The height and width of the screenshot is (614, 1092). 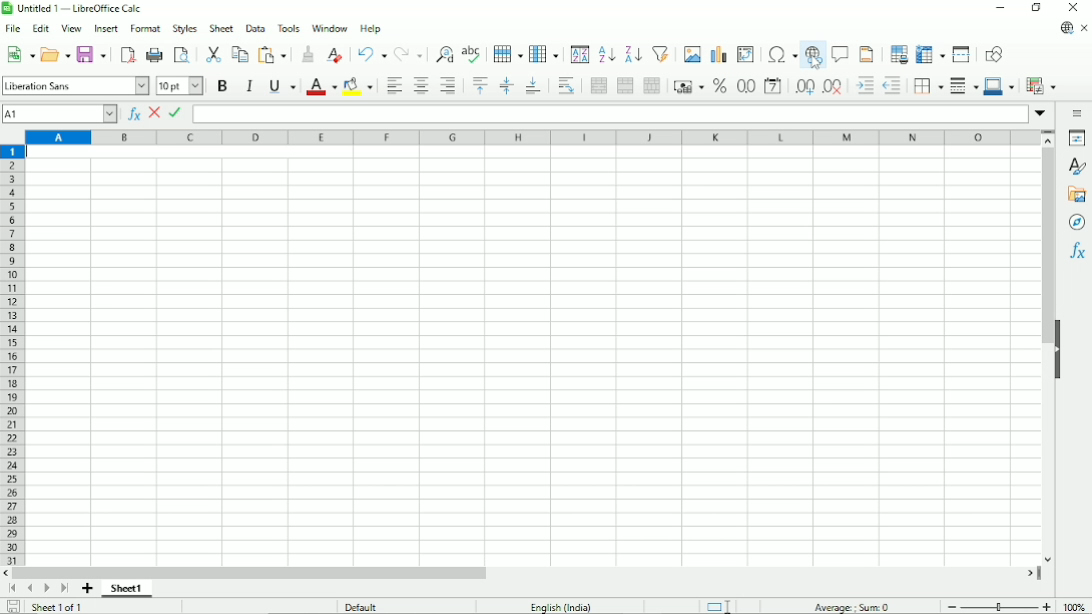 I want to click on Text color, so click(x=322, y=86).